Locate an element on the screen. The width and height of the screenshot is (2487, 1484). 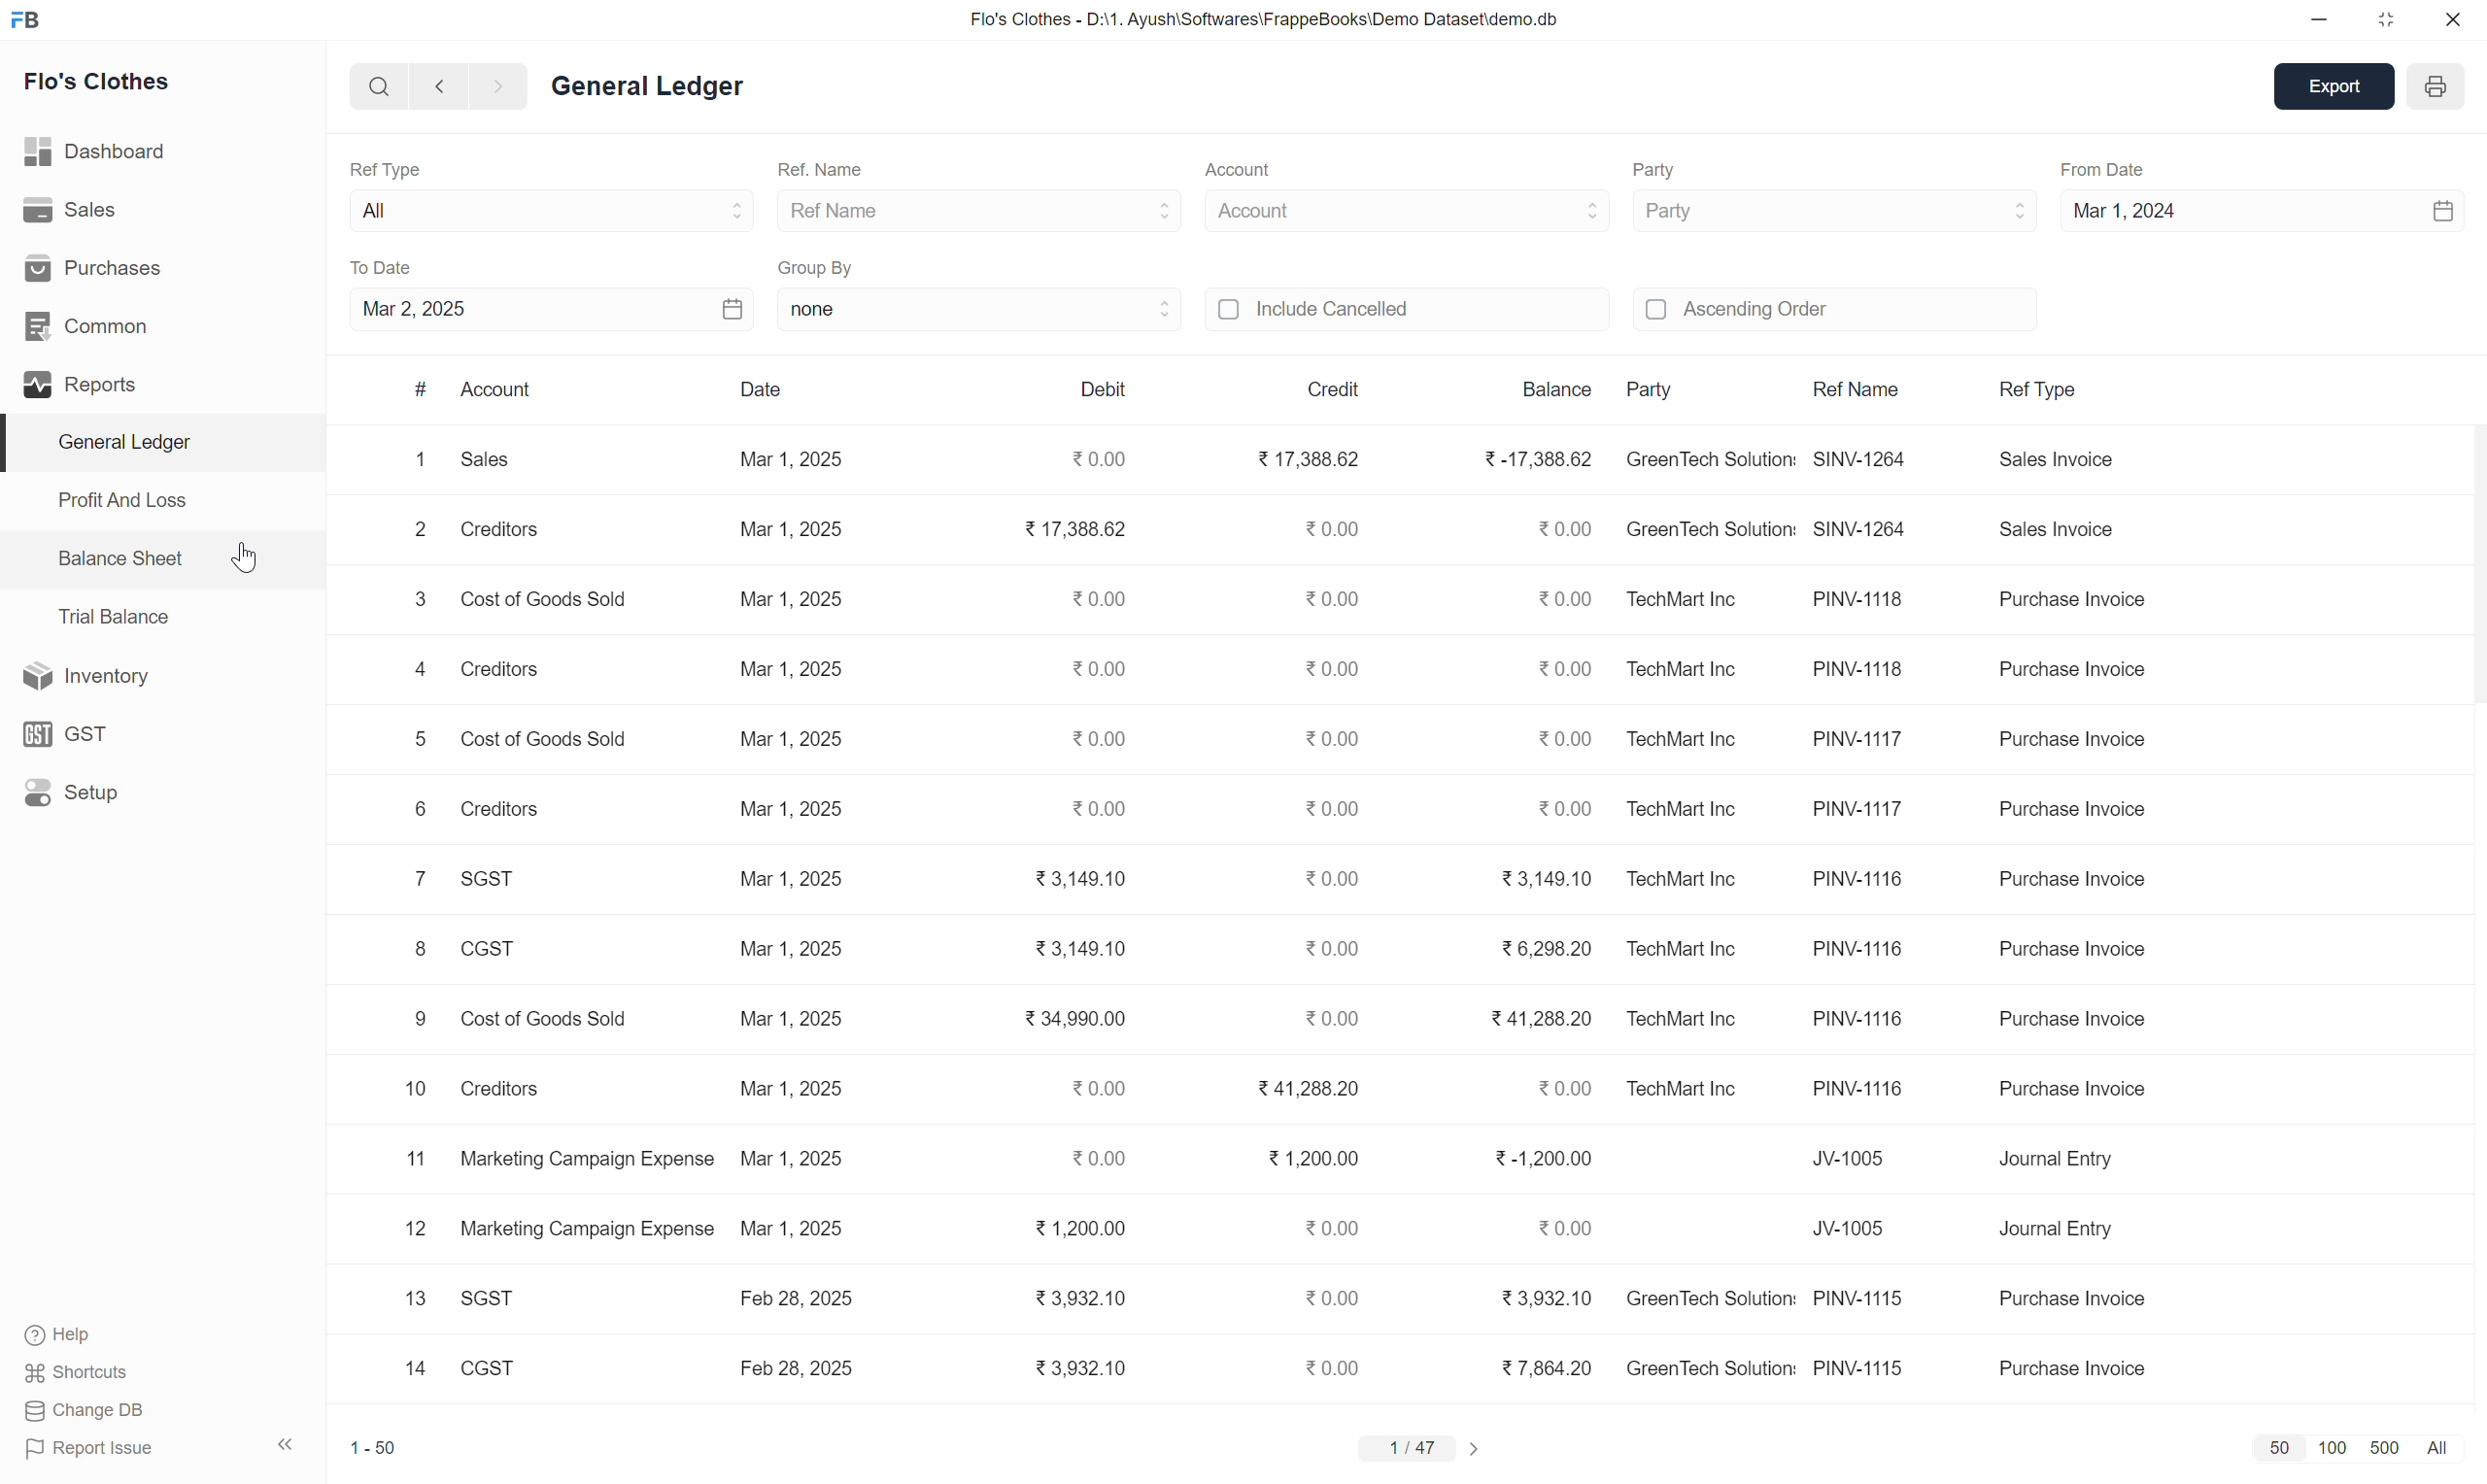
 Dashboard is located at coordinates (110, 153).